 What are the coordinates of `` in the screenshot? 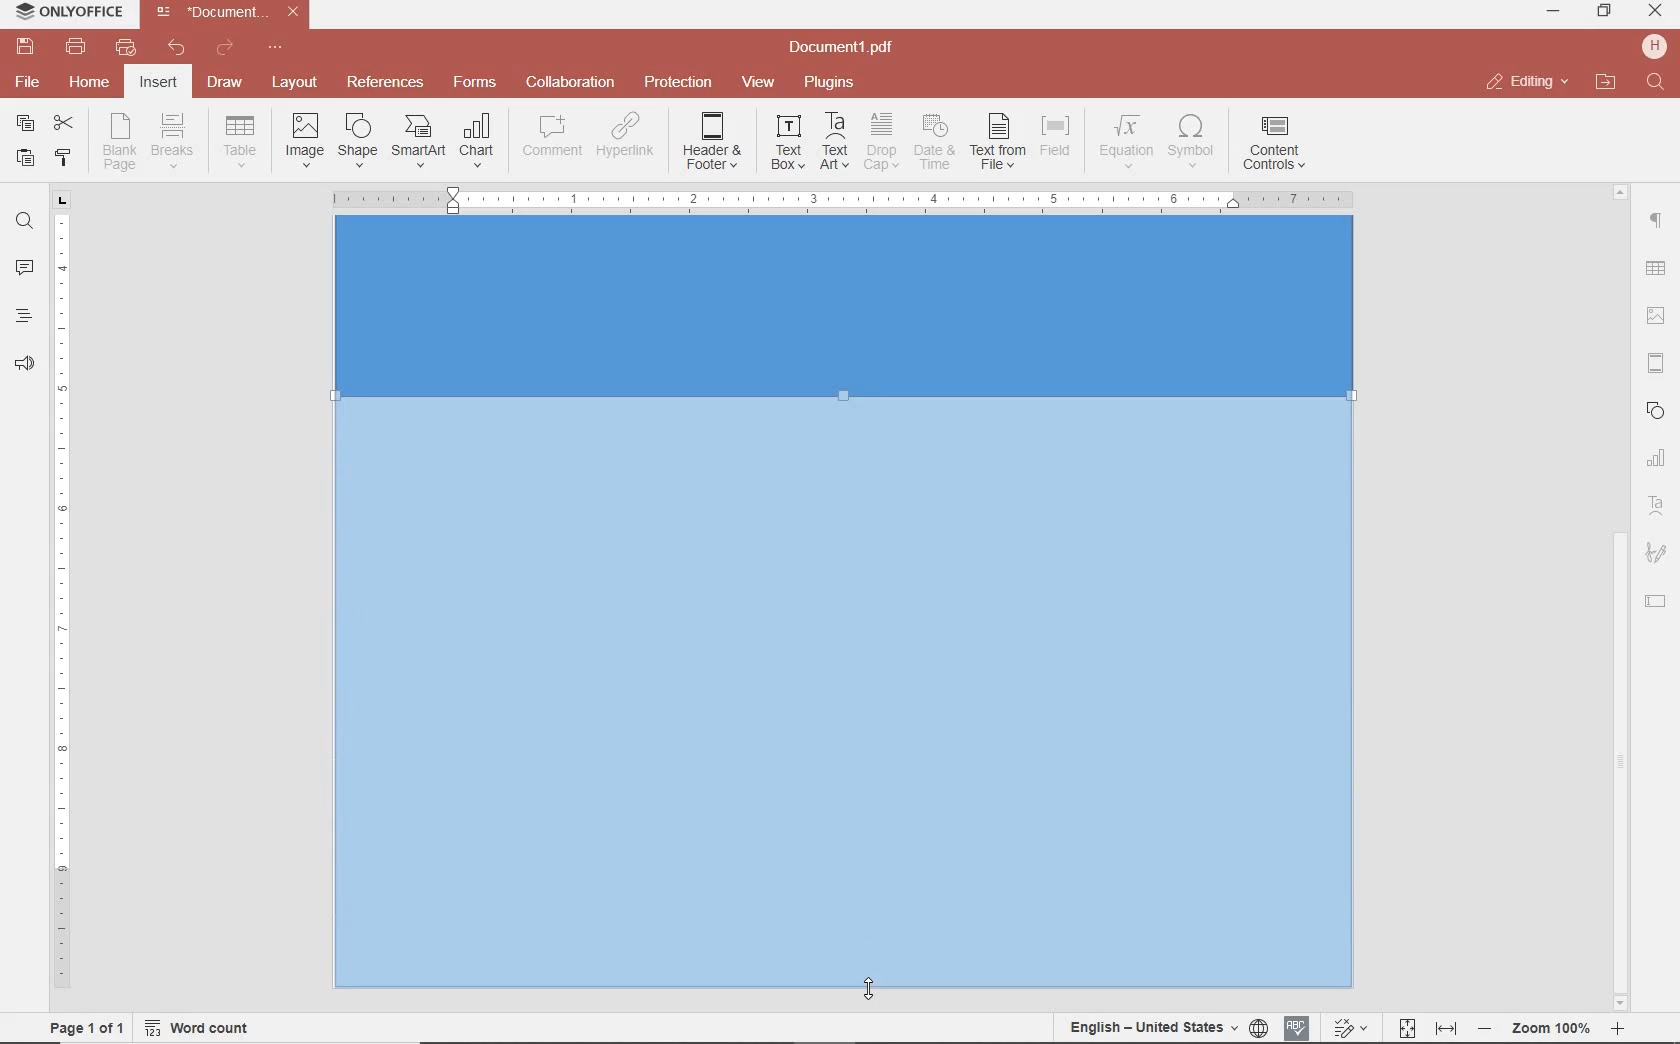 It's located at (1620, 189).